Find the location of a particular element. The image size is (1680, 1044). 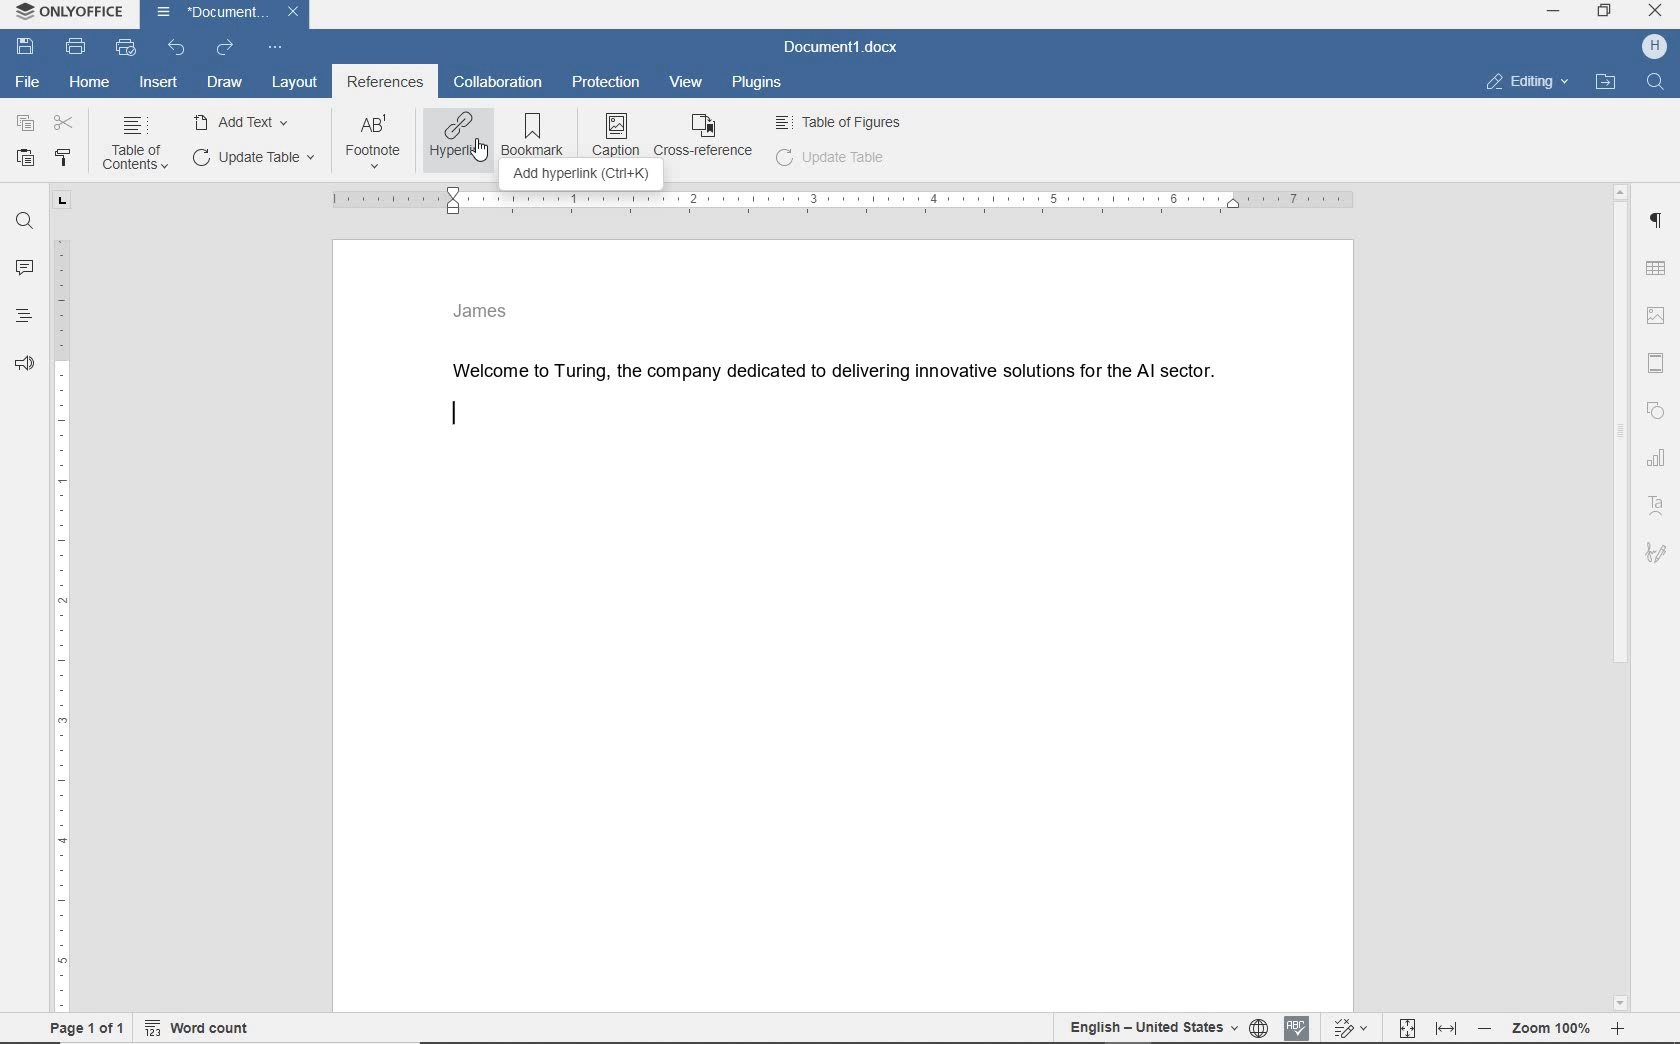

customize quick access bar is located at coordinates (273, 48).